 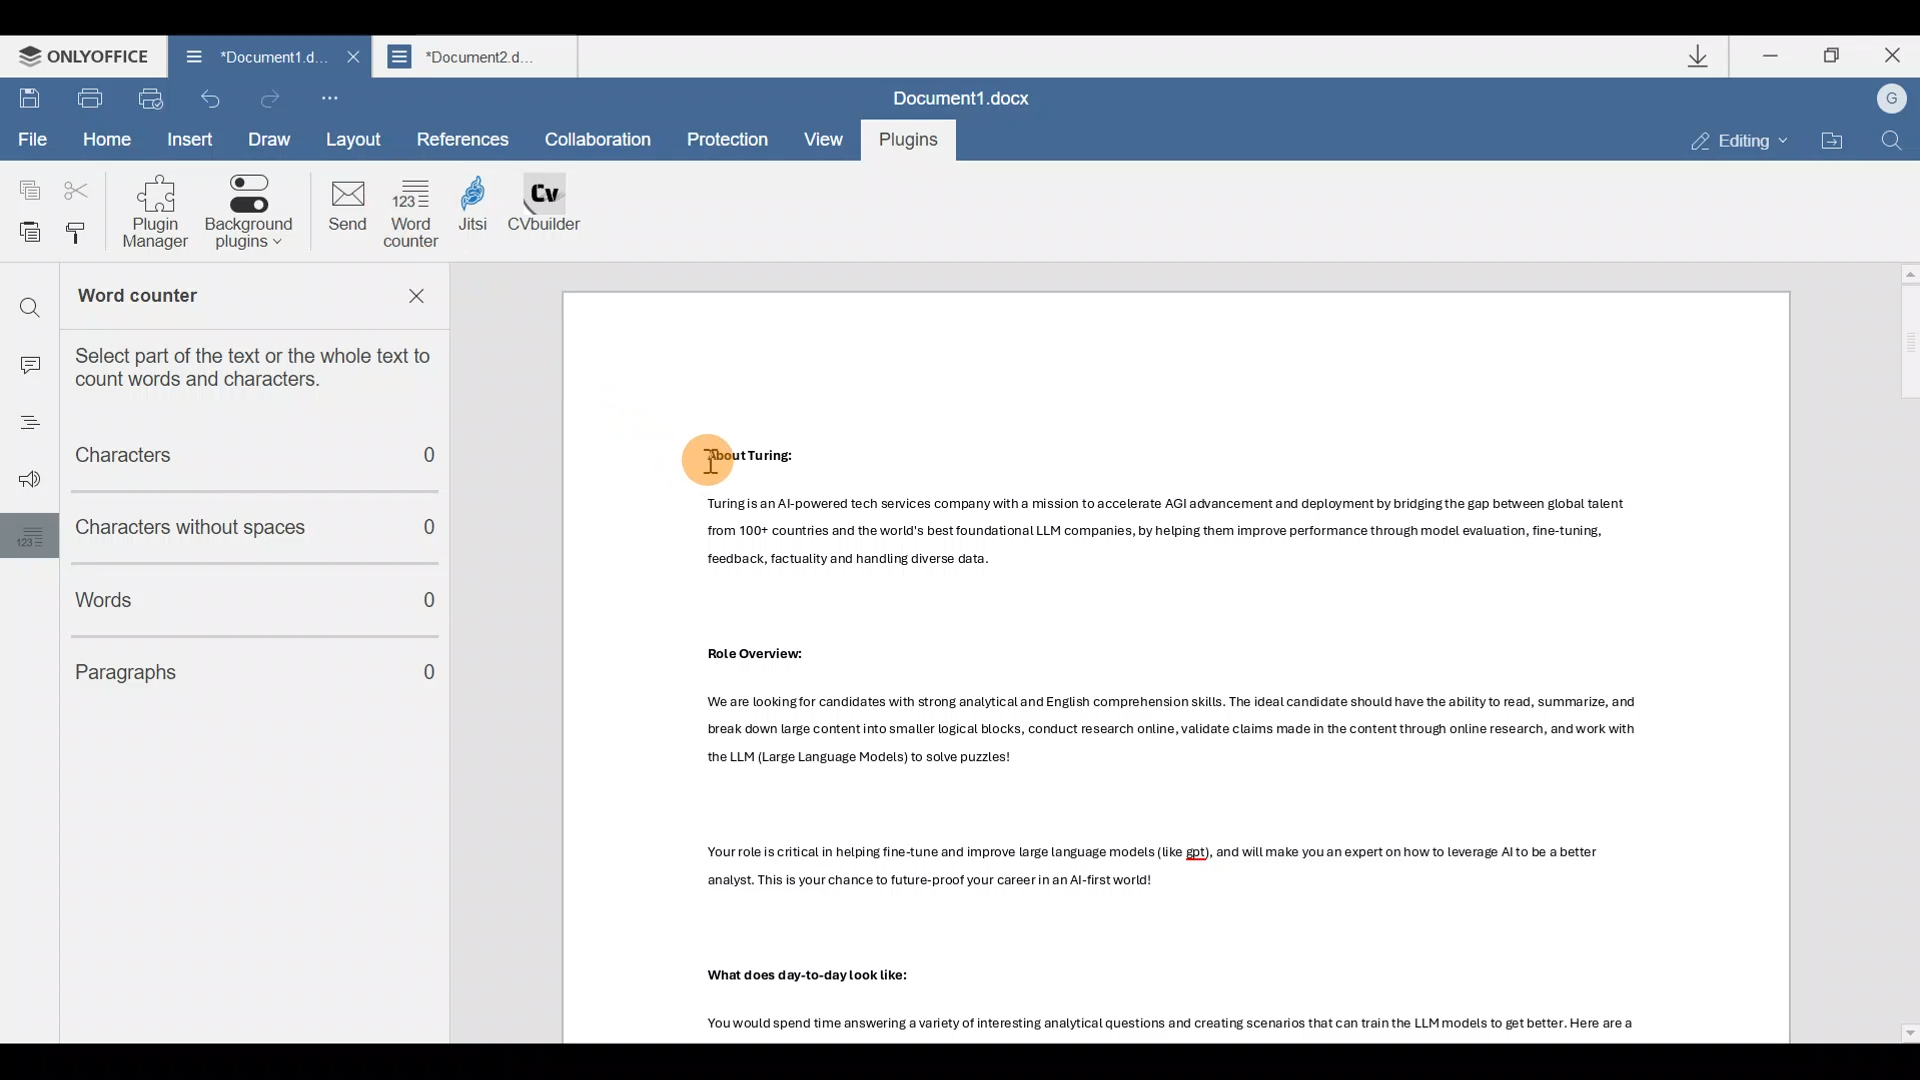 What do you see at coordinates (90, 100) in the screenshot?
I see `Print file` at bounding box center [90, 100].